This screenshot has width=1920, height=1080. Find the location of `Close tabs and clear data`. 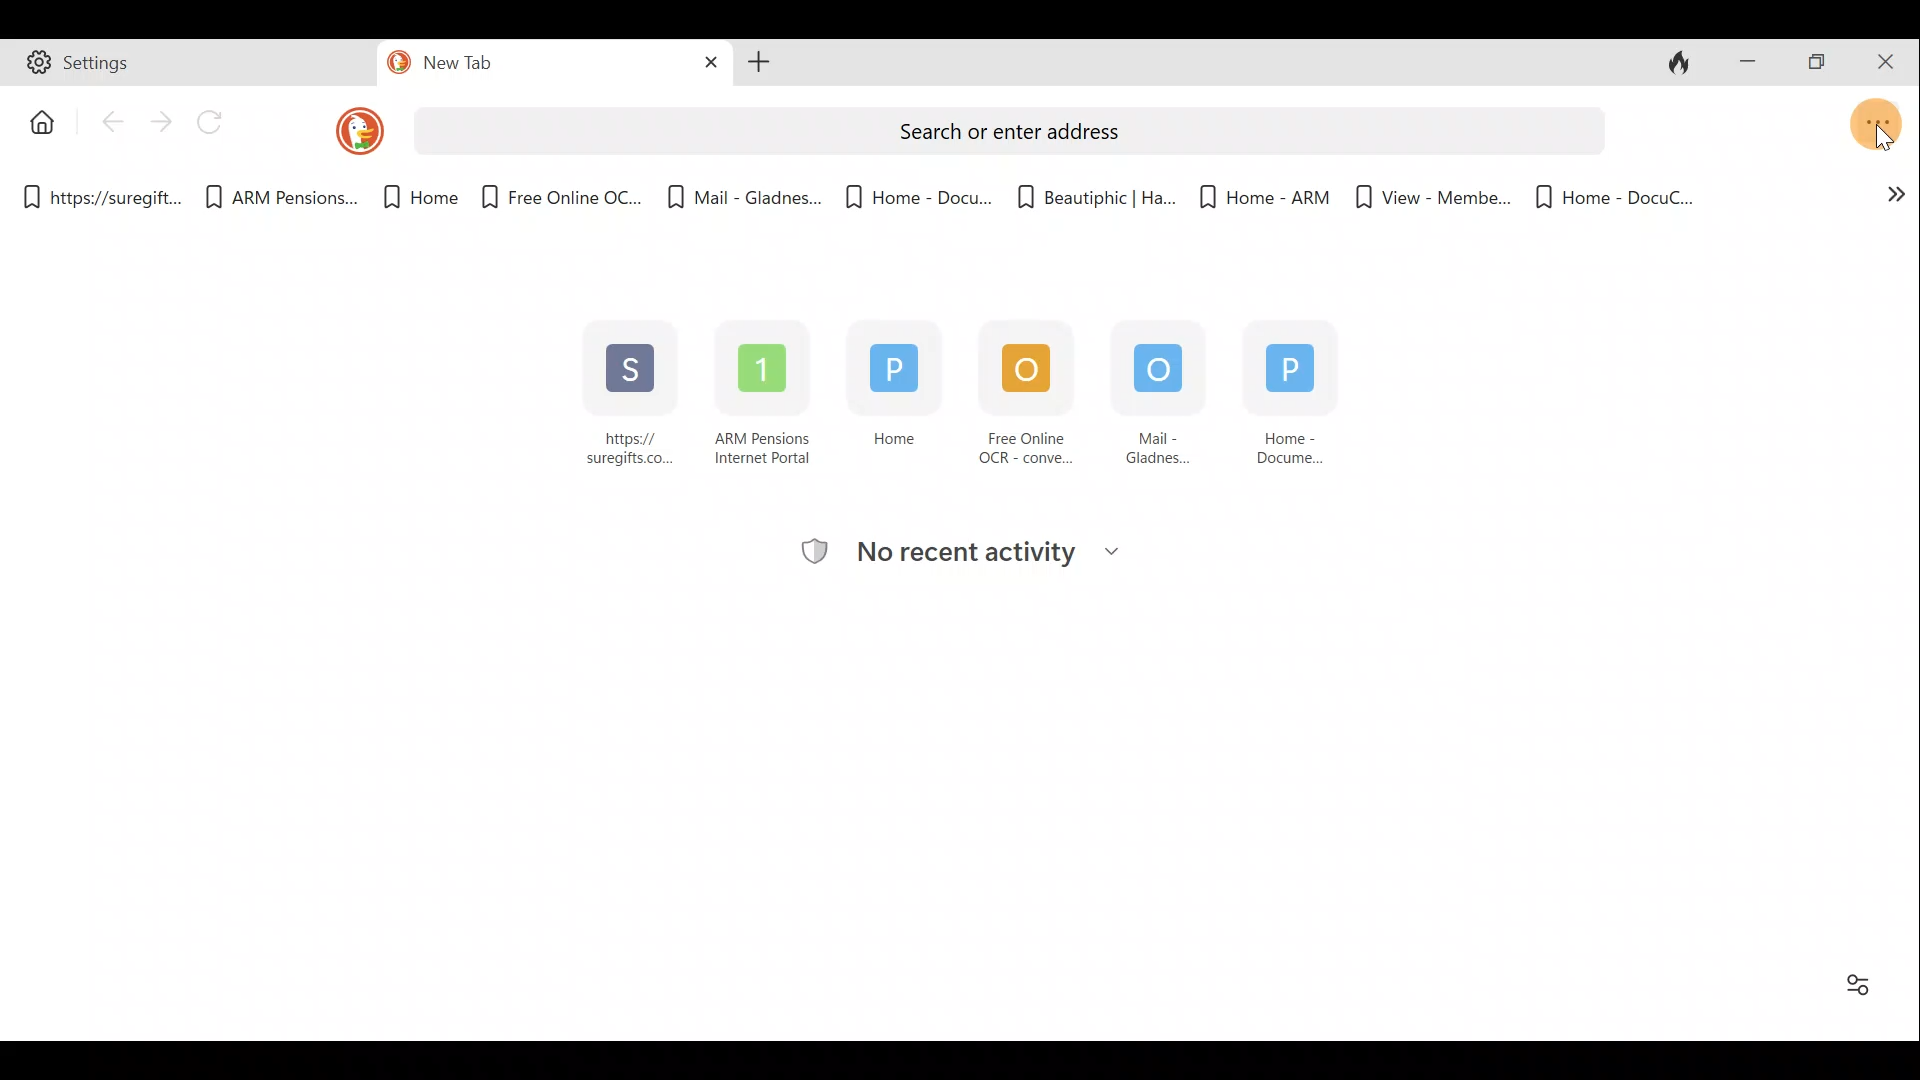

Close tabs and clear data is located at coordinates (1679, 62).